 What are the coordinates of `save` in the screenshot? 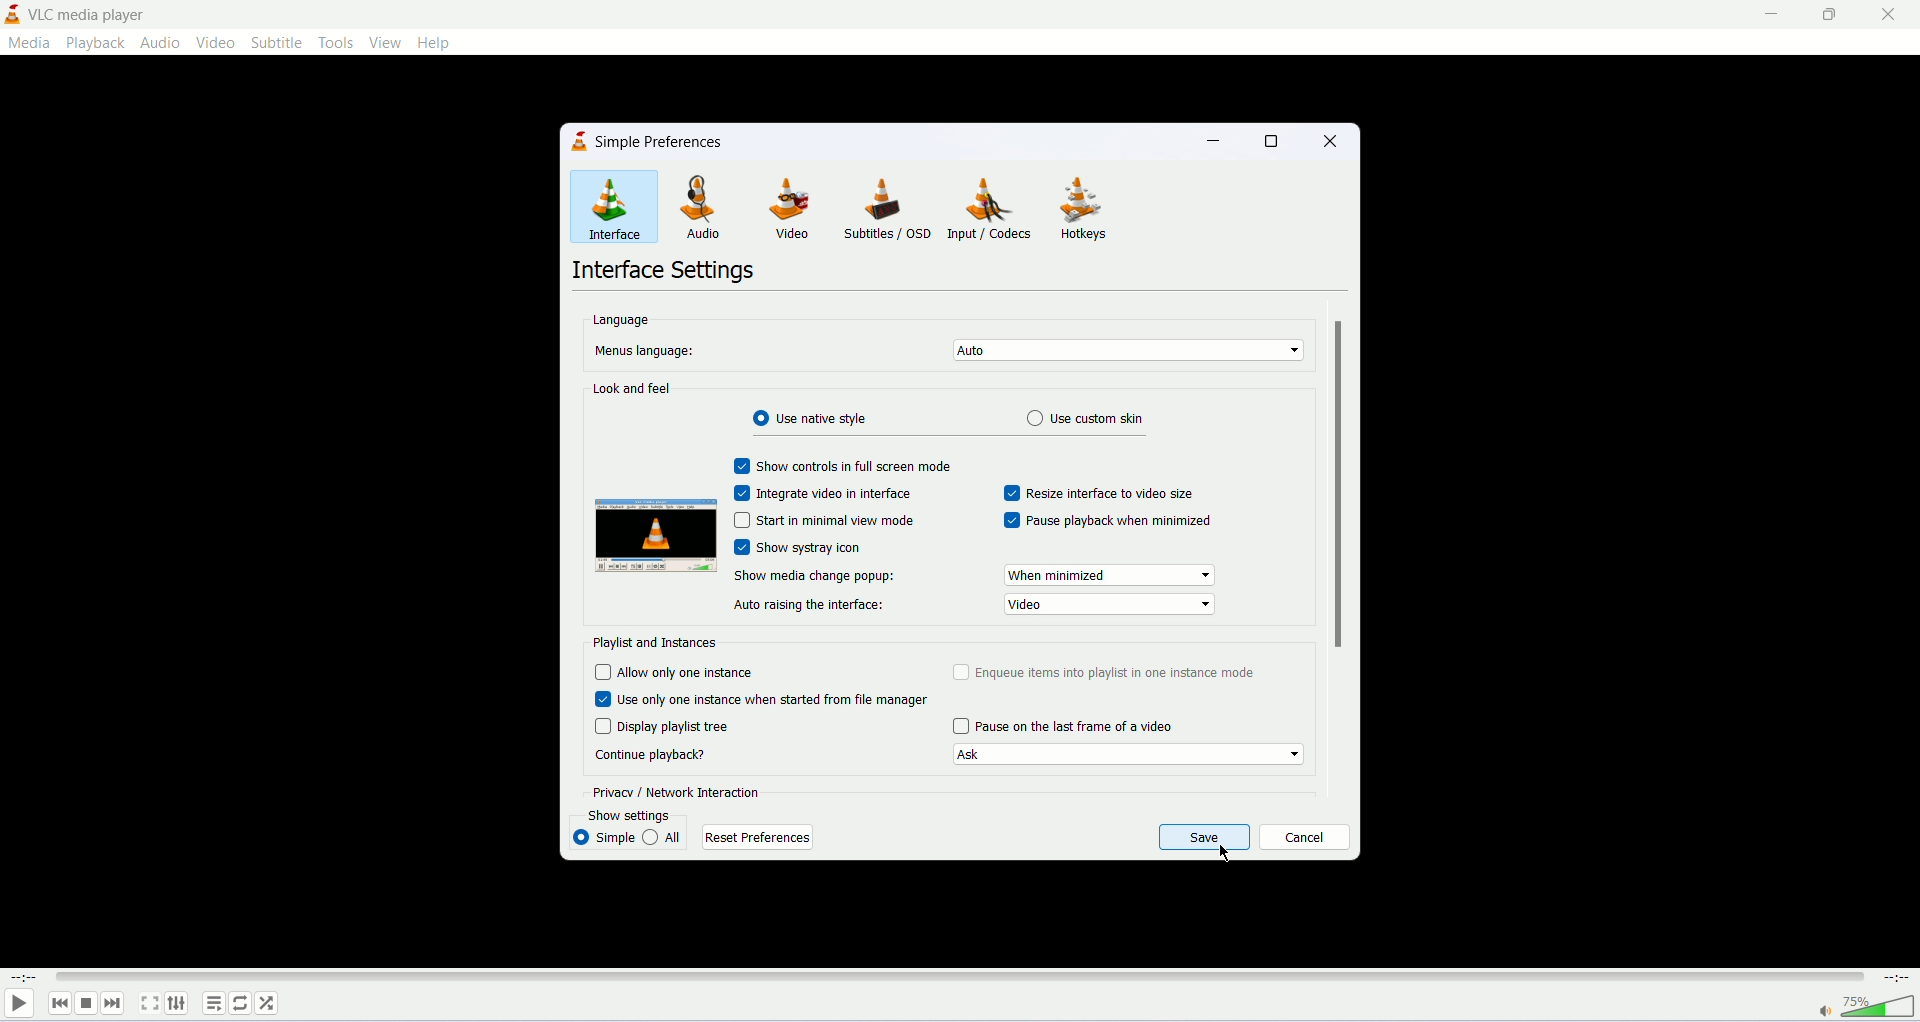 It's located at (1204, 838).